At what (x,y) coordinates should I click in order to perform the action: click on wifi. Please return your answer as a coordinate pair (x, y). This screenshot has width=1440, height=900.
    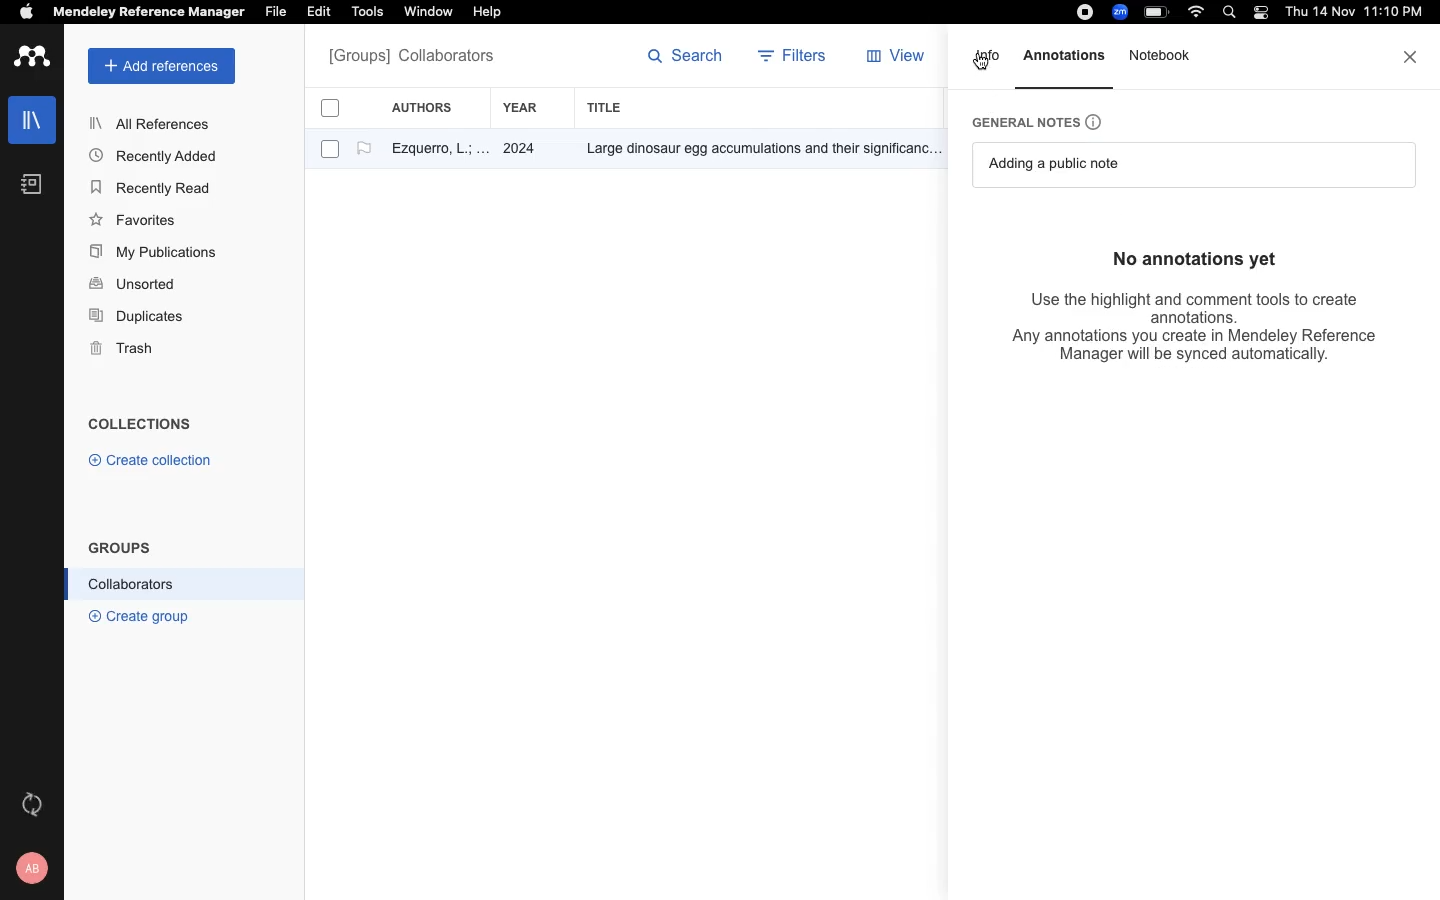
    Looking at the image, I should click on (1199, 12).